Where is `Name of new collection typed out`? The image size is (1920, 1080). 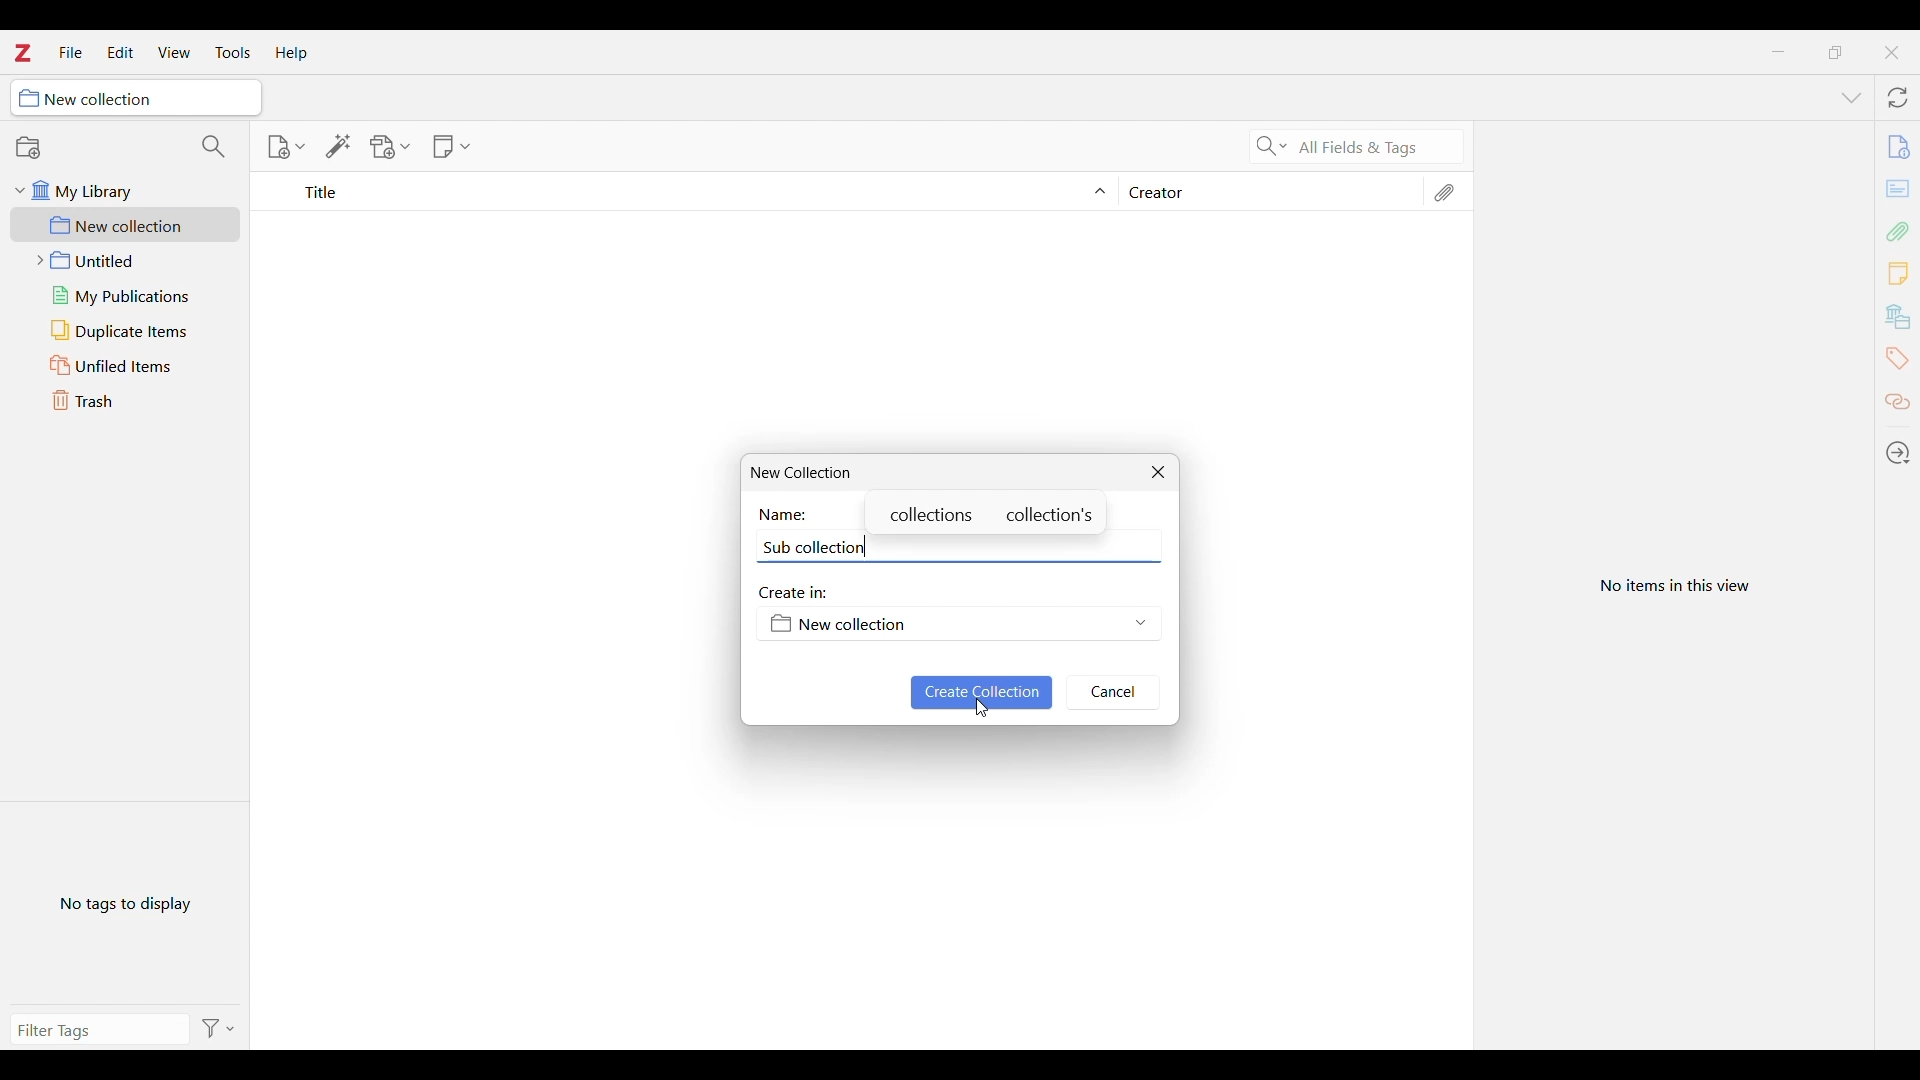
Name of new collection typed out is located at coordinates (957, 548).